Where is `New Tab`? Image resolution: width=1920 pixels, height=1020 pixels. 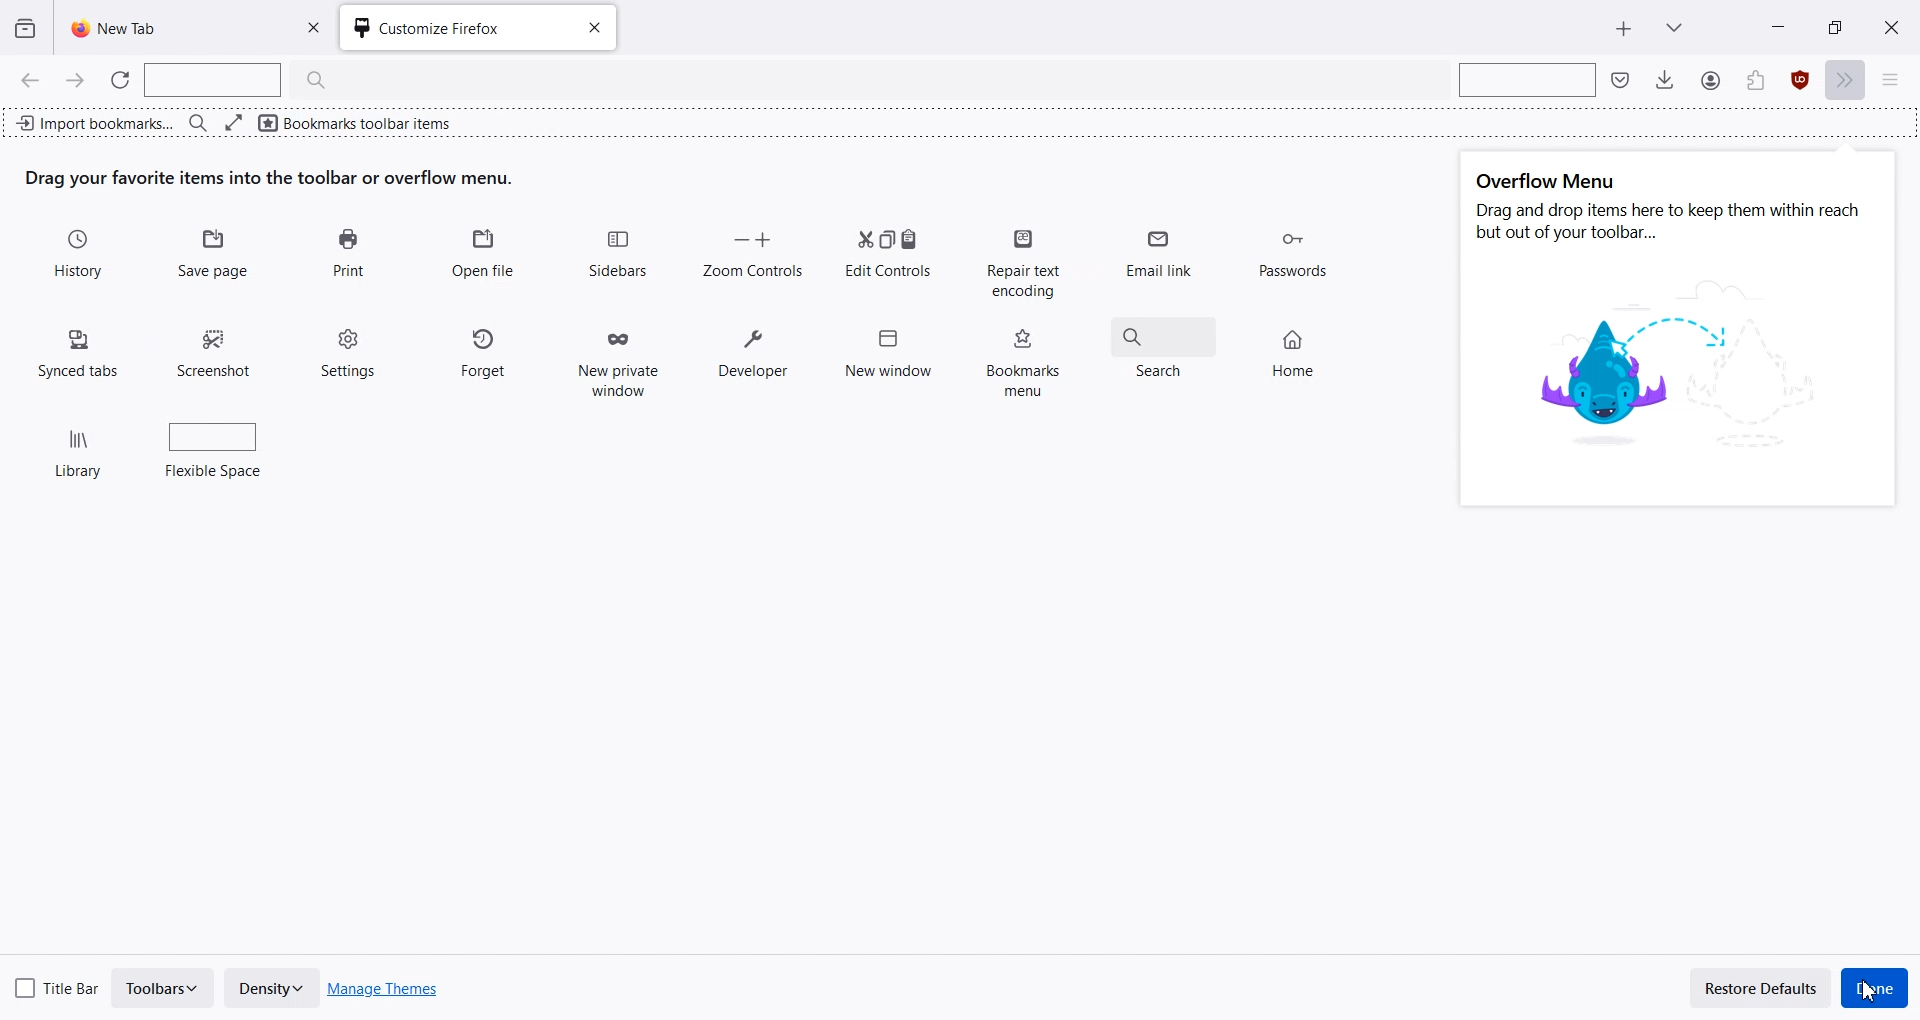
New Tab is located at coordinates (167, 31).